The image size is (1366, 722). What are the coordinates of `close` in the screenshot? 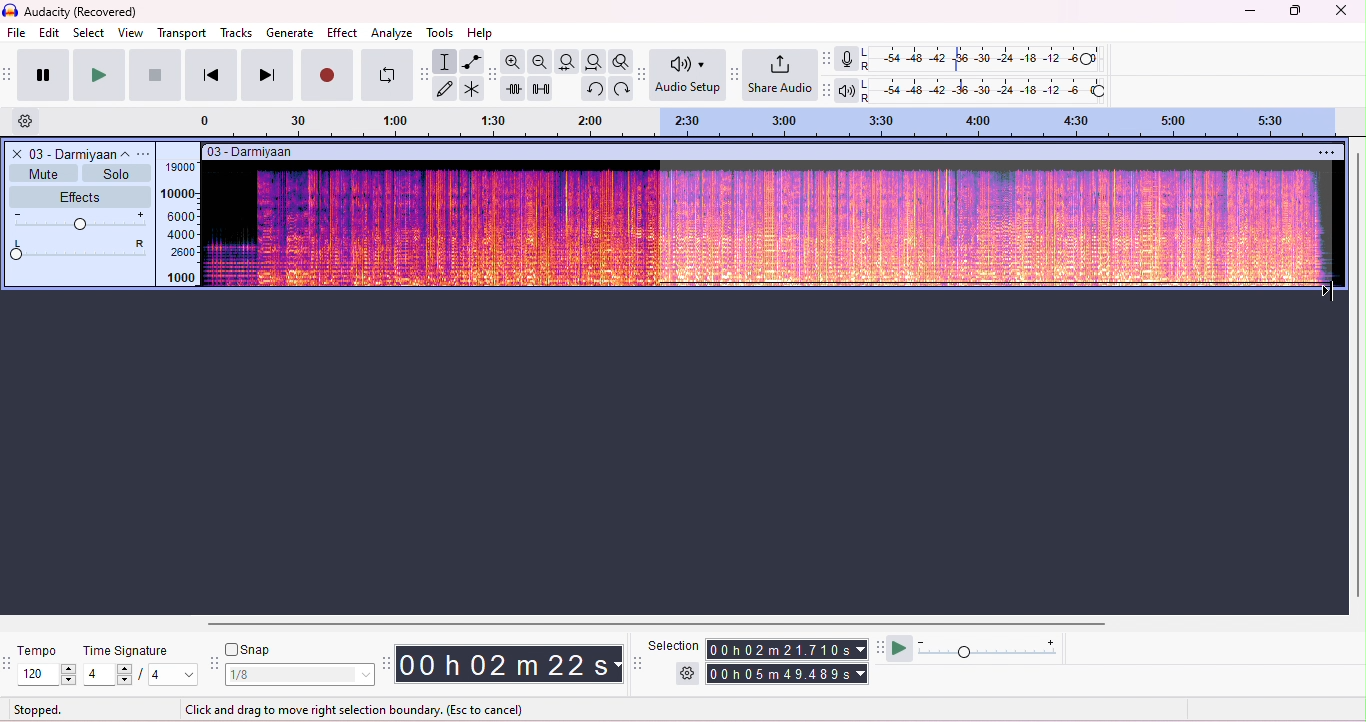 It's located at (1342, 11).